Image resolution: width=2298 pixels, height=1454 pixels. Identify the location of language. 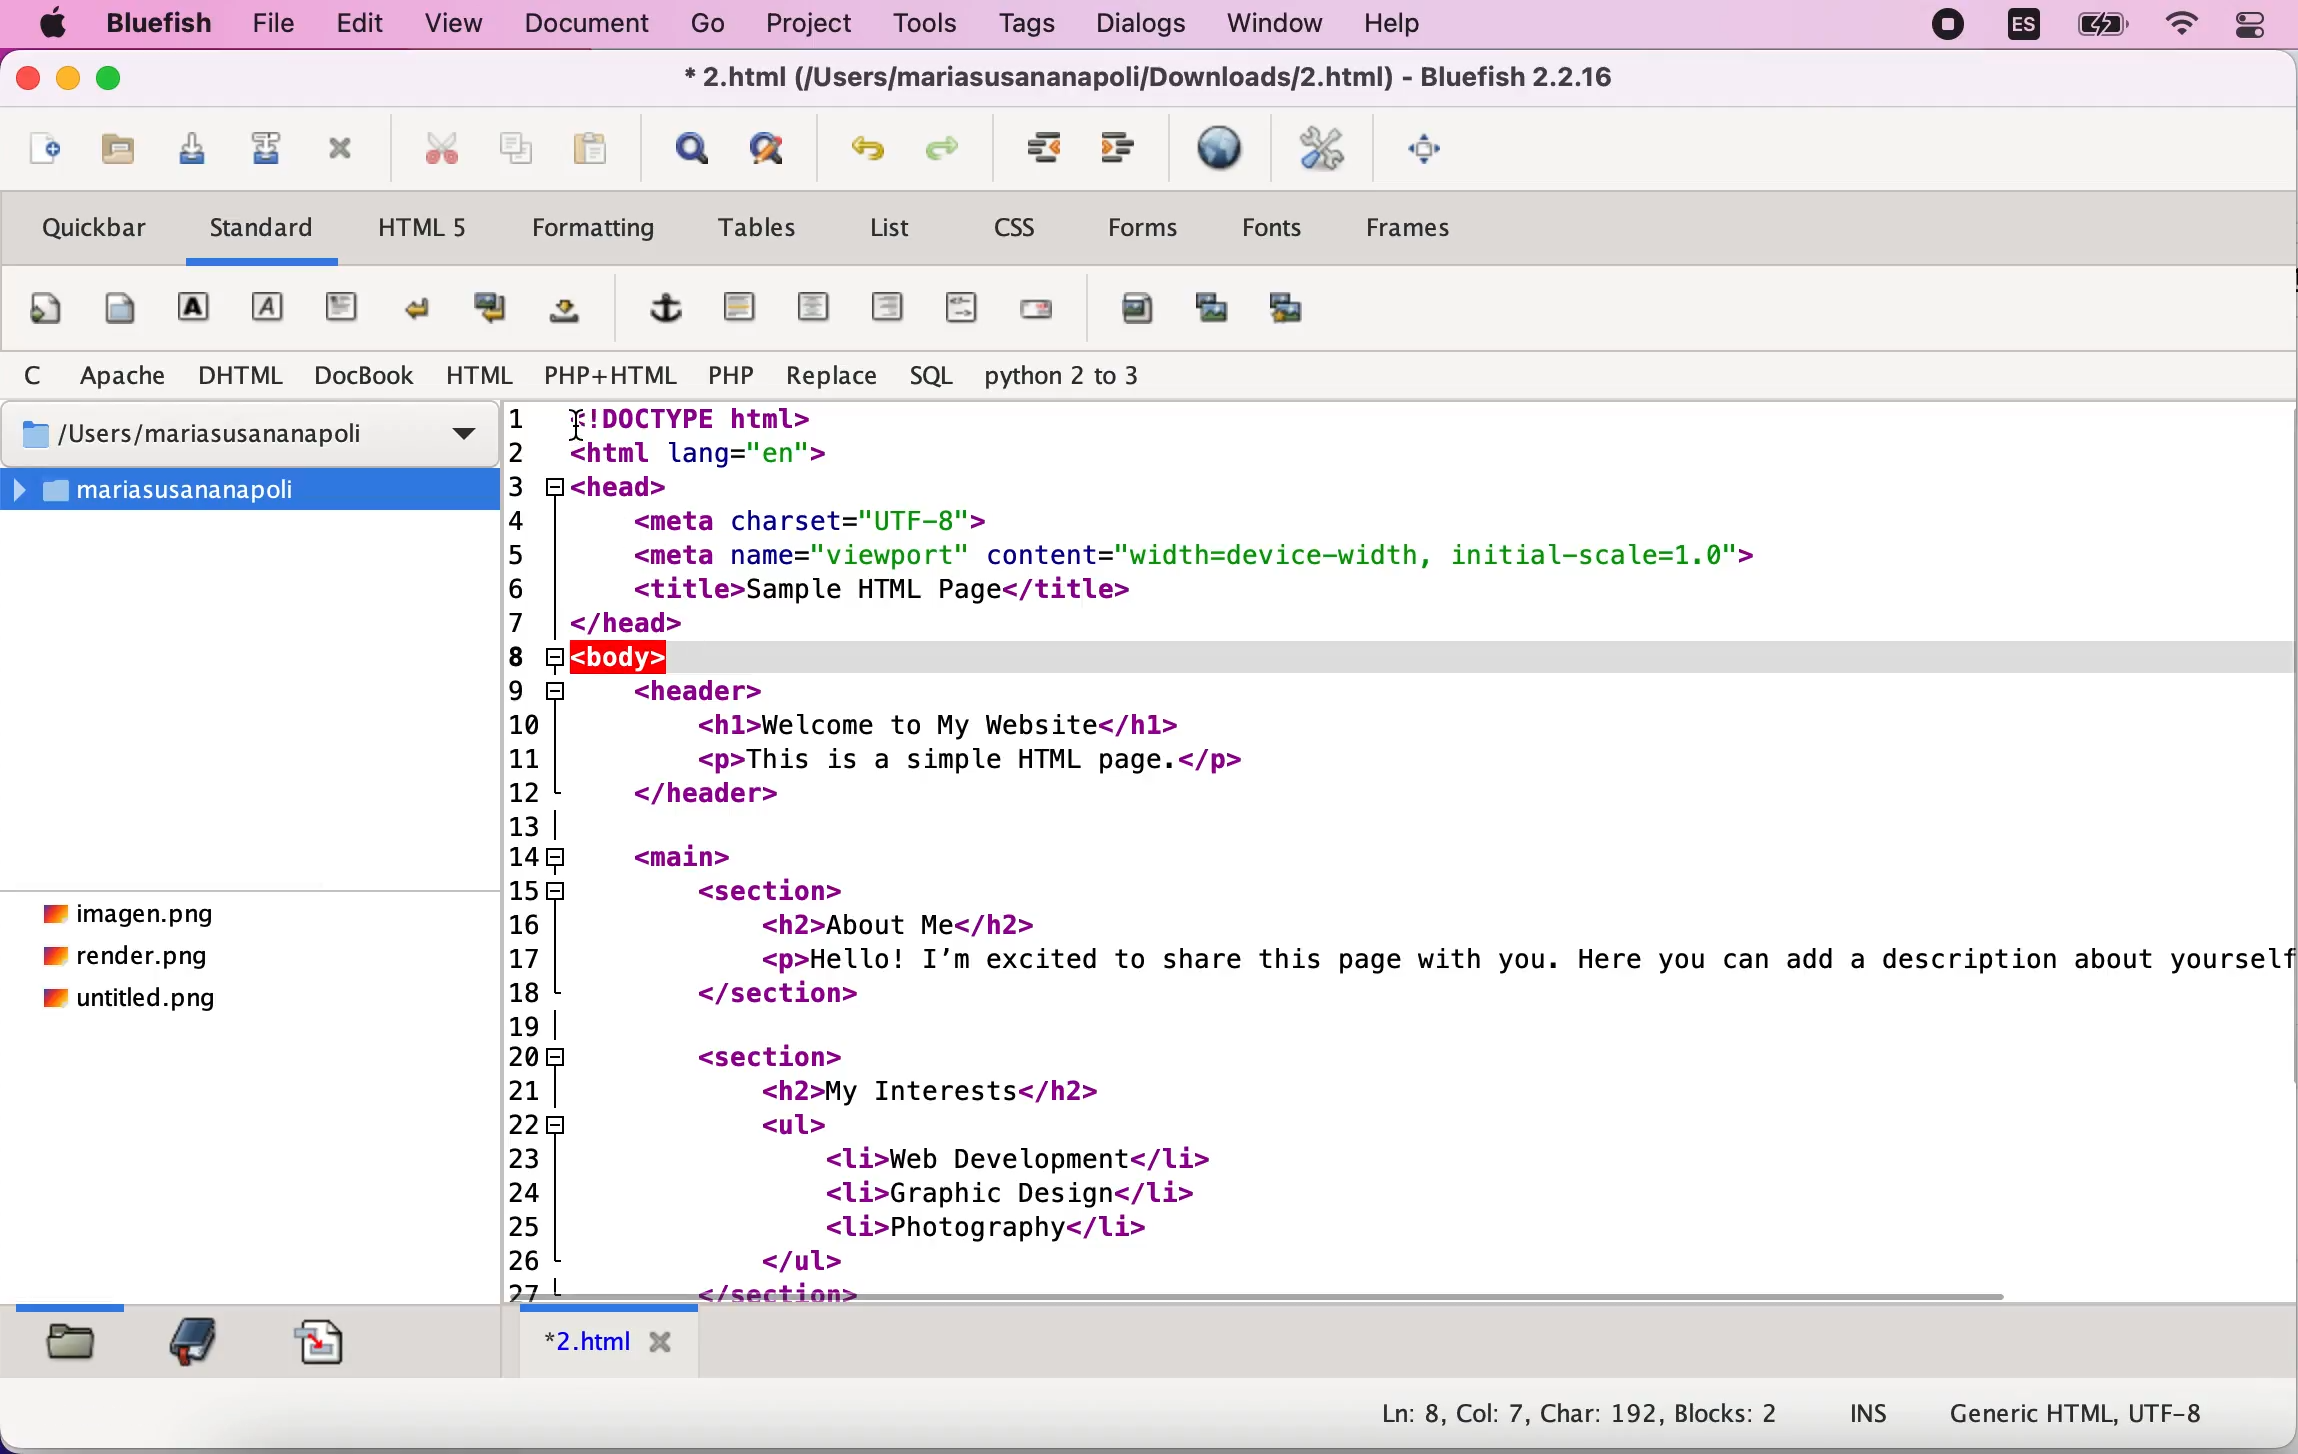
(2027, 30).